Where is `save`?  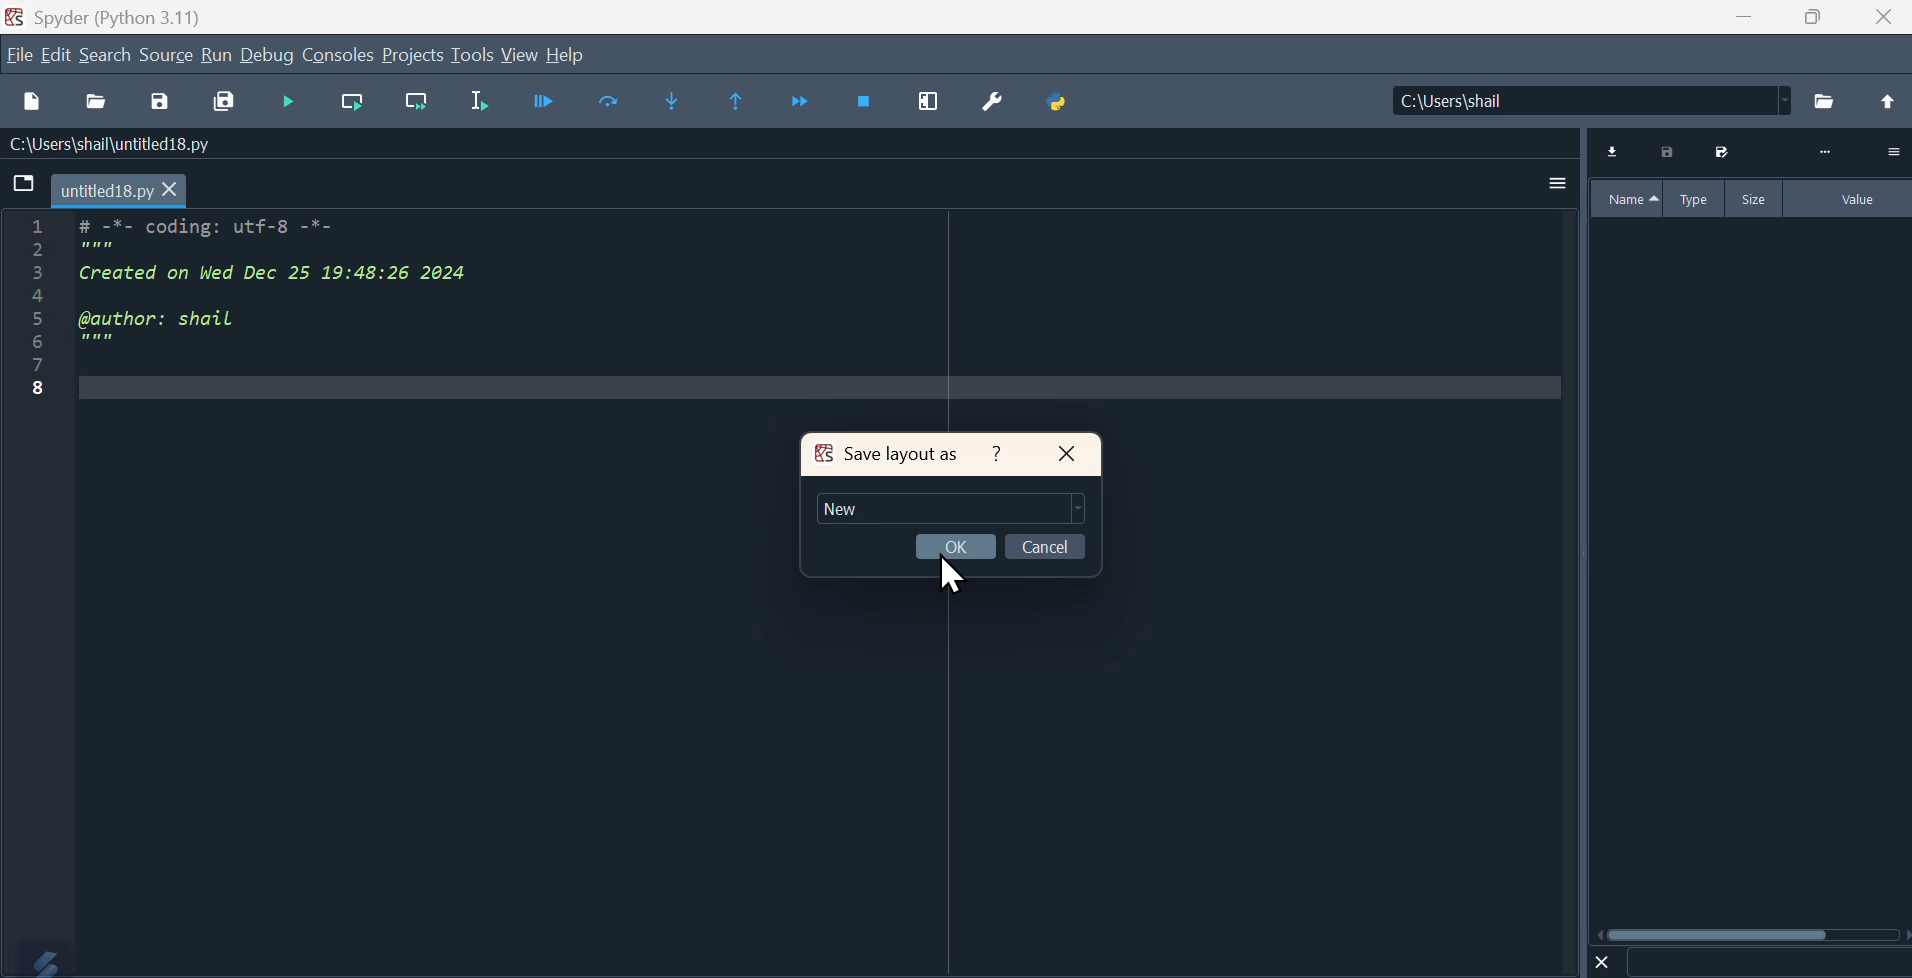 save is located at coordinates (159, 105).